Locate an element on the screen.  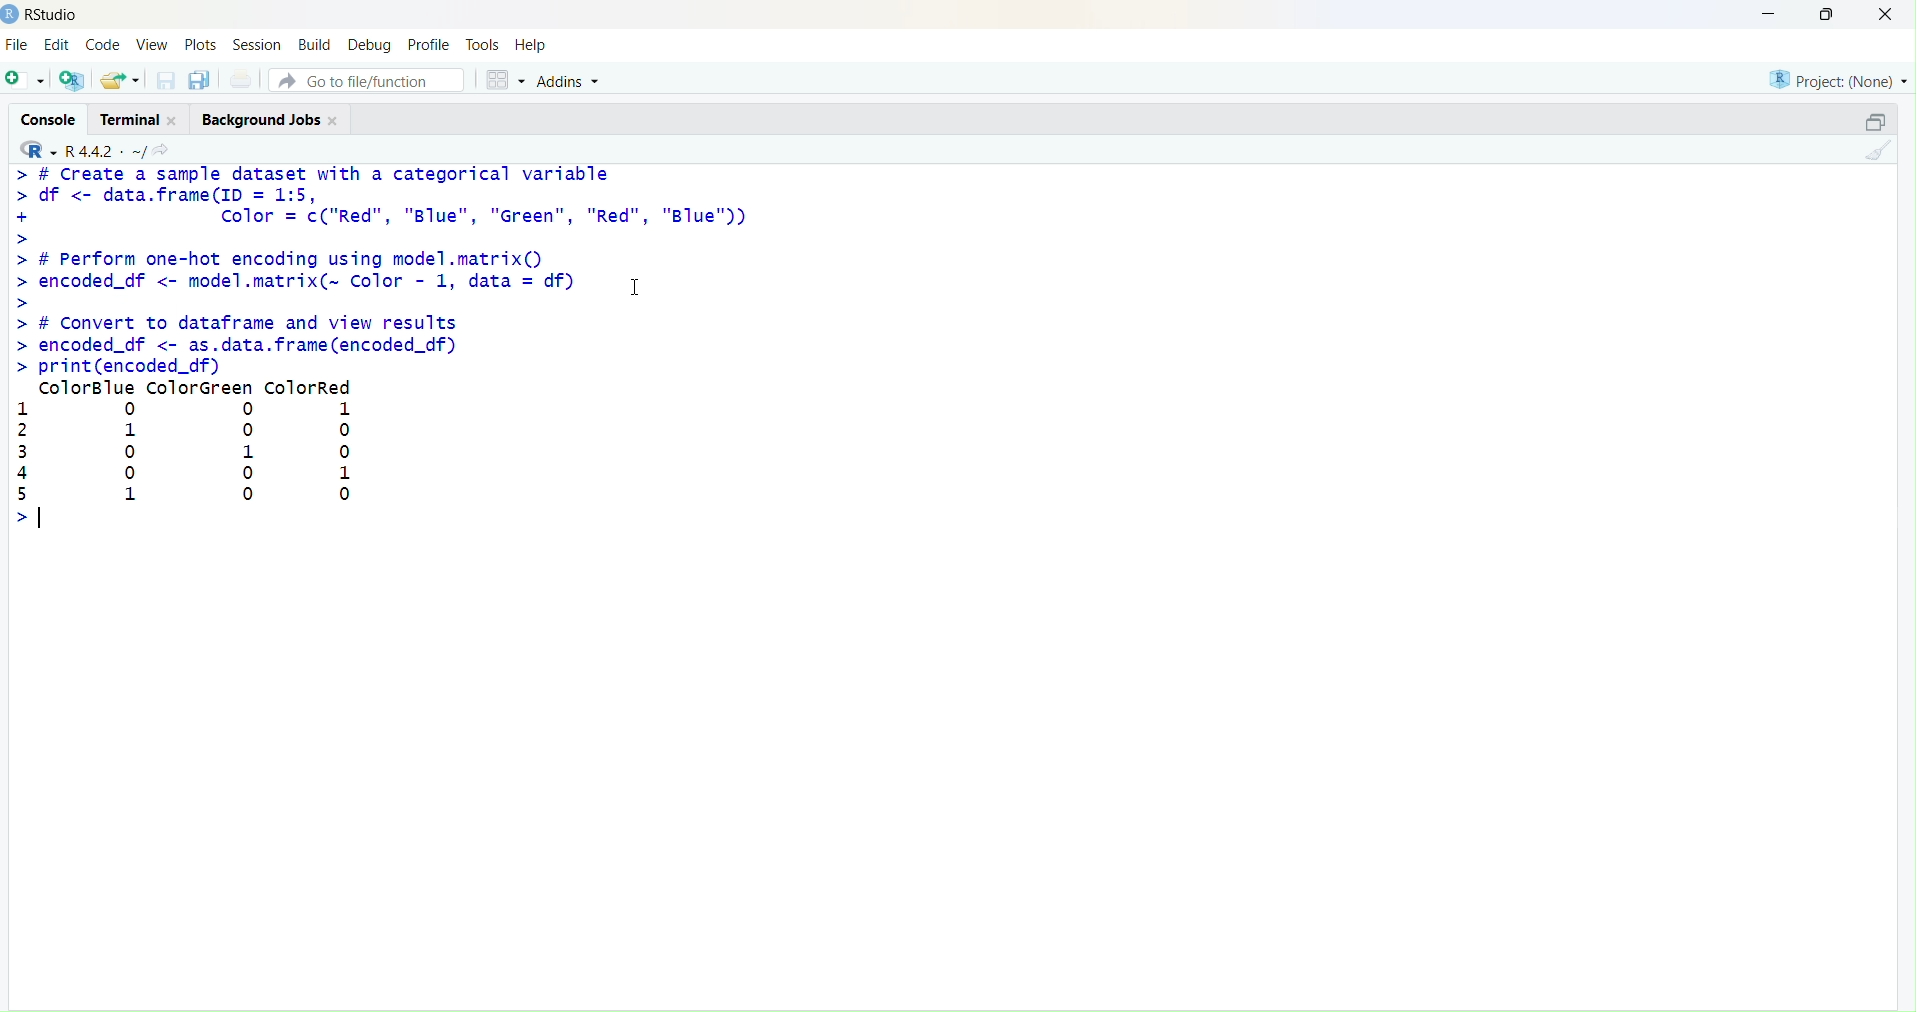
R is located at coordinates (39, 150).